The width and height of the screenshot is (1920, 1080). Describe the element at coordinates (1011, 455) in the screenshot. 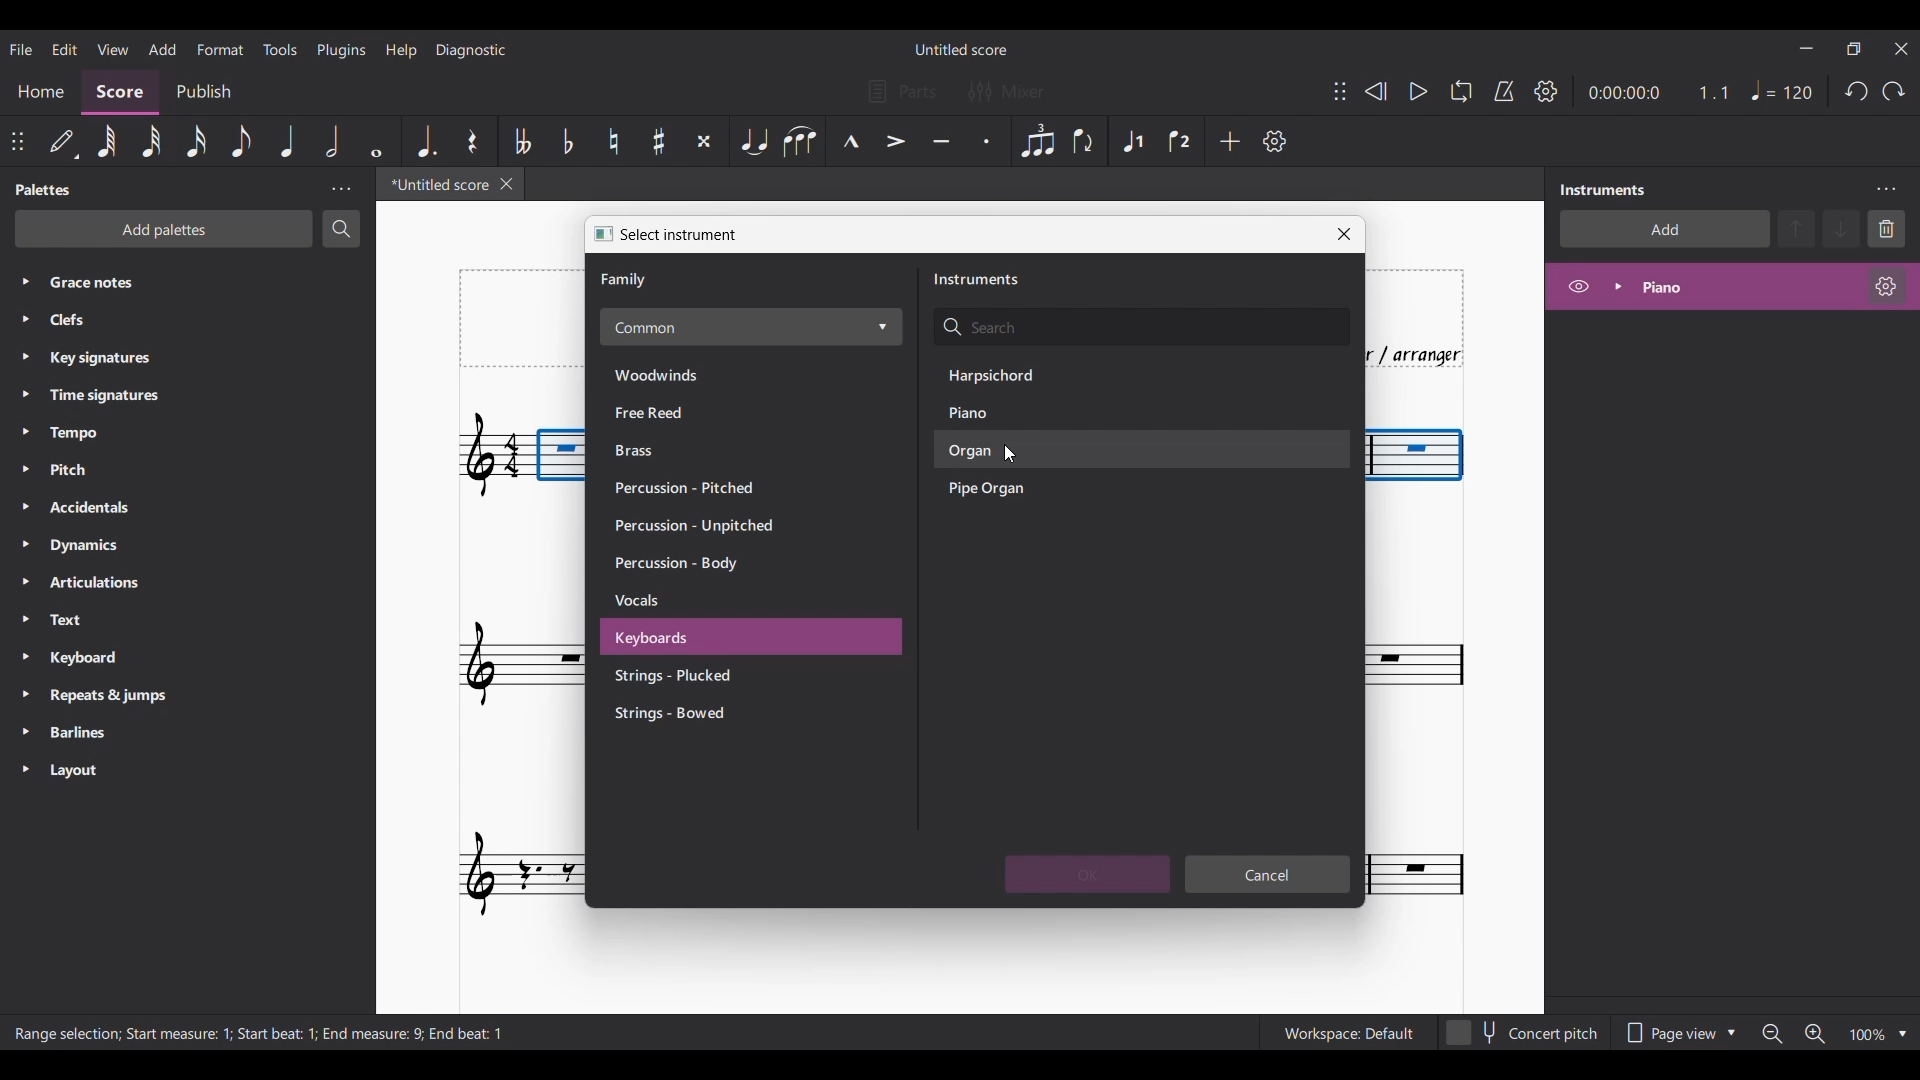

I see `Cursor` at that location.